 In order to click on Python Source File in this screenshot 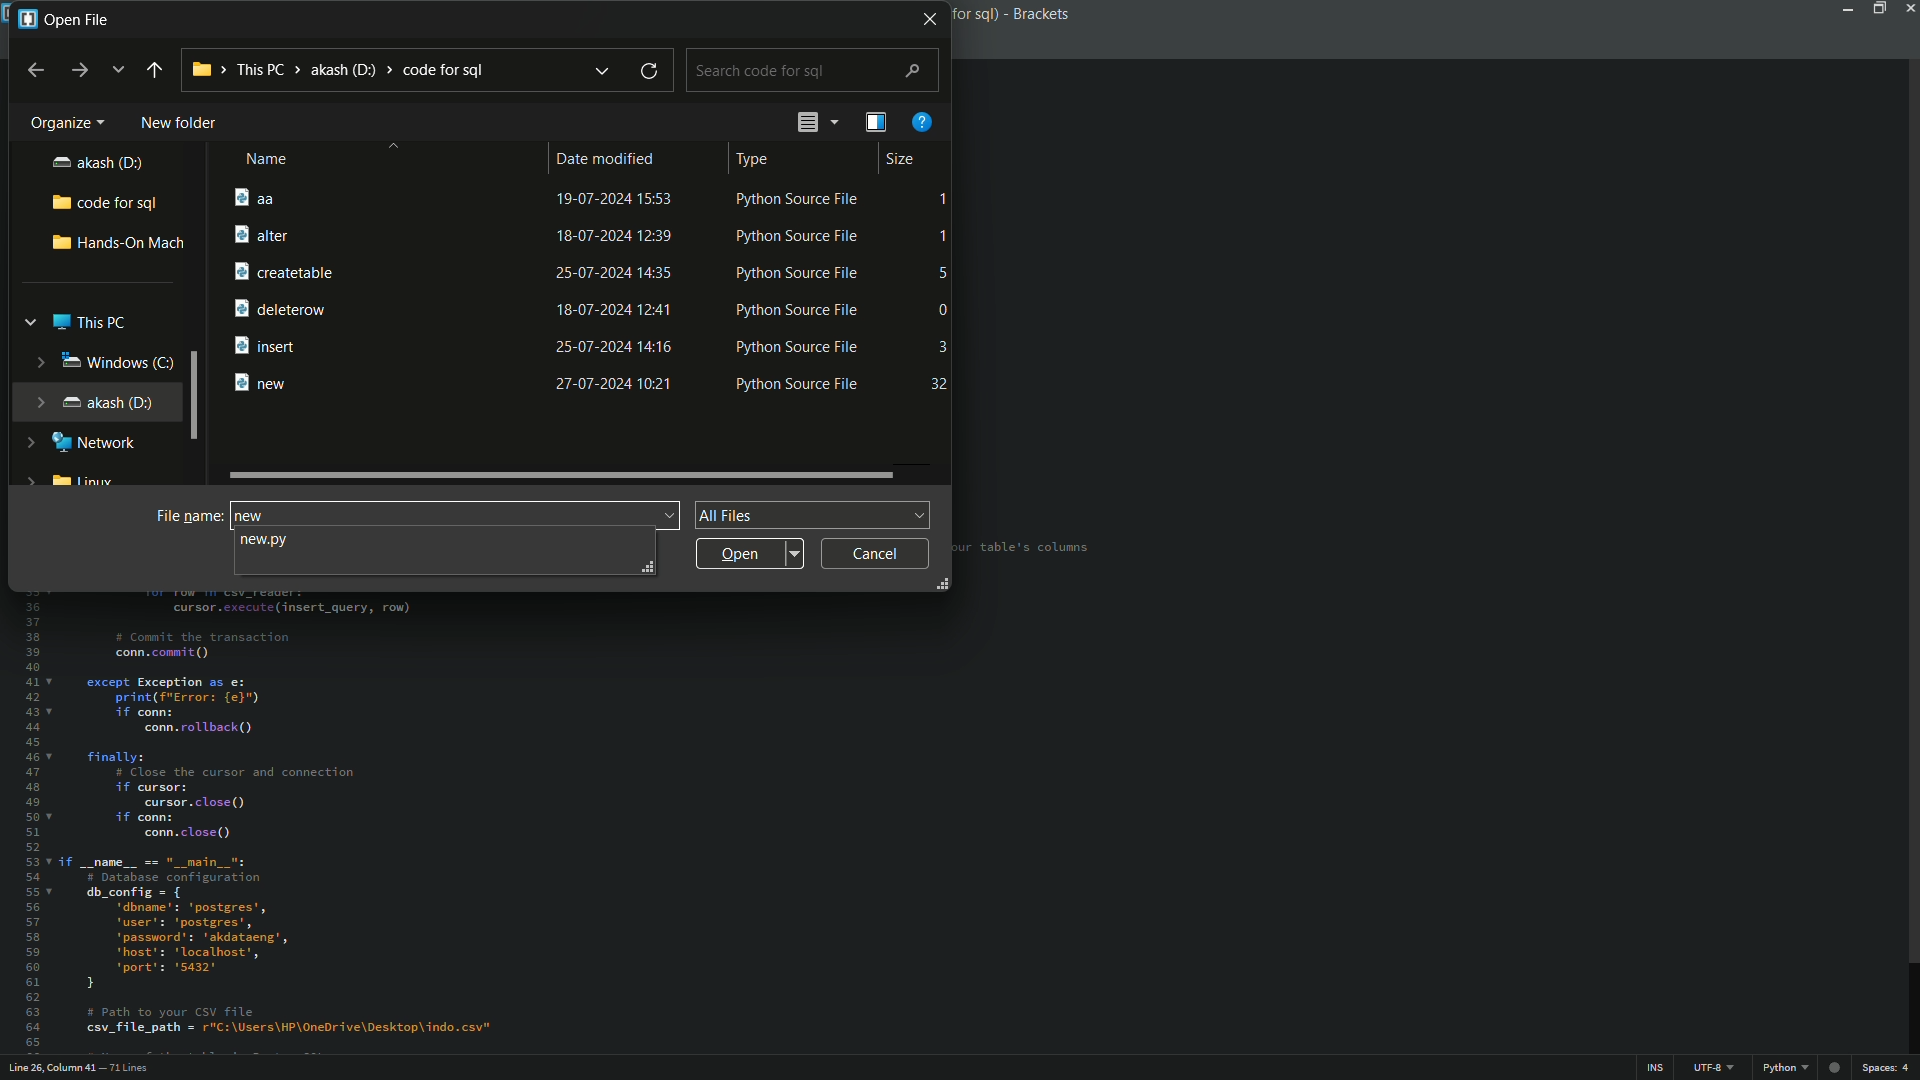, I will do `click(802, 346)`.